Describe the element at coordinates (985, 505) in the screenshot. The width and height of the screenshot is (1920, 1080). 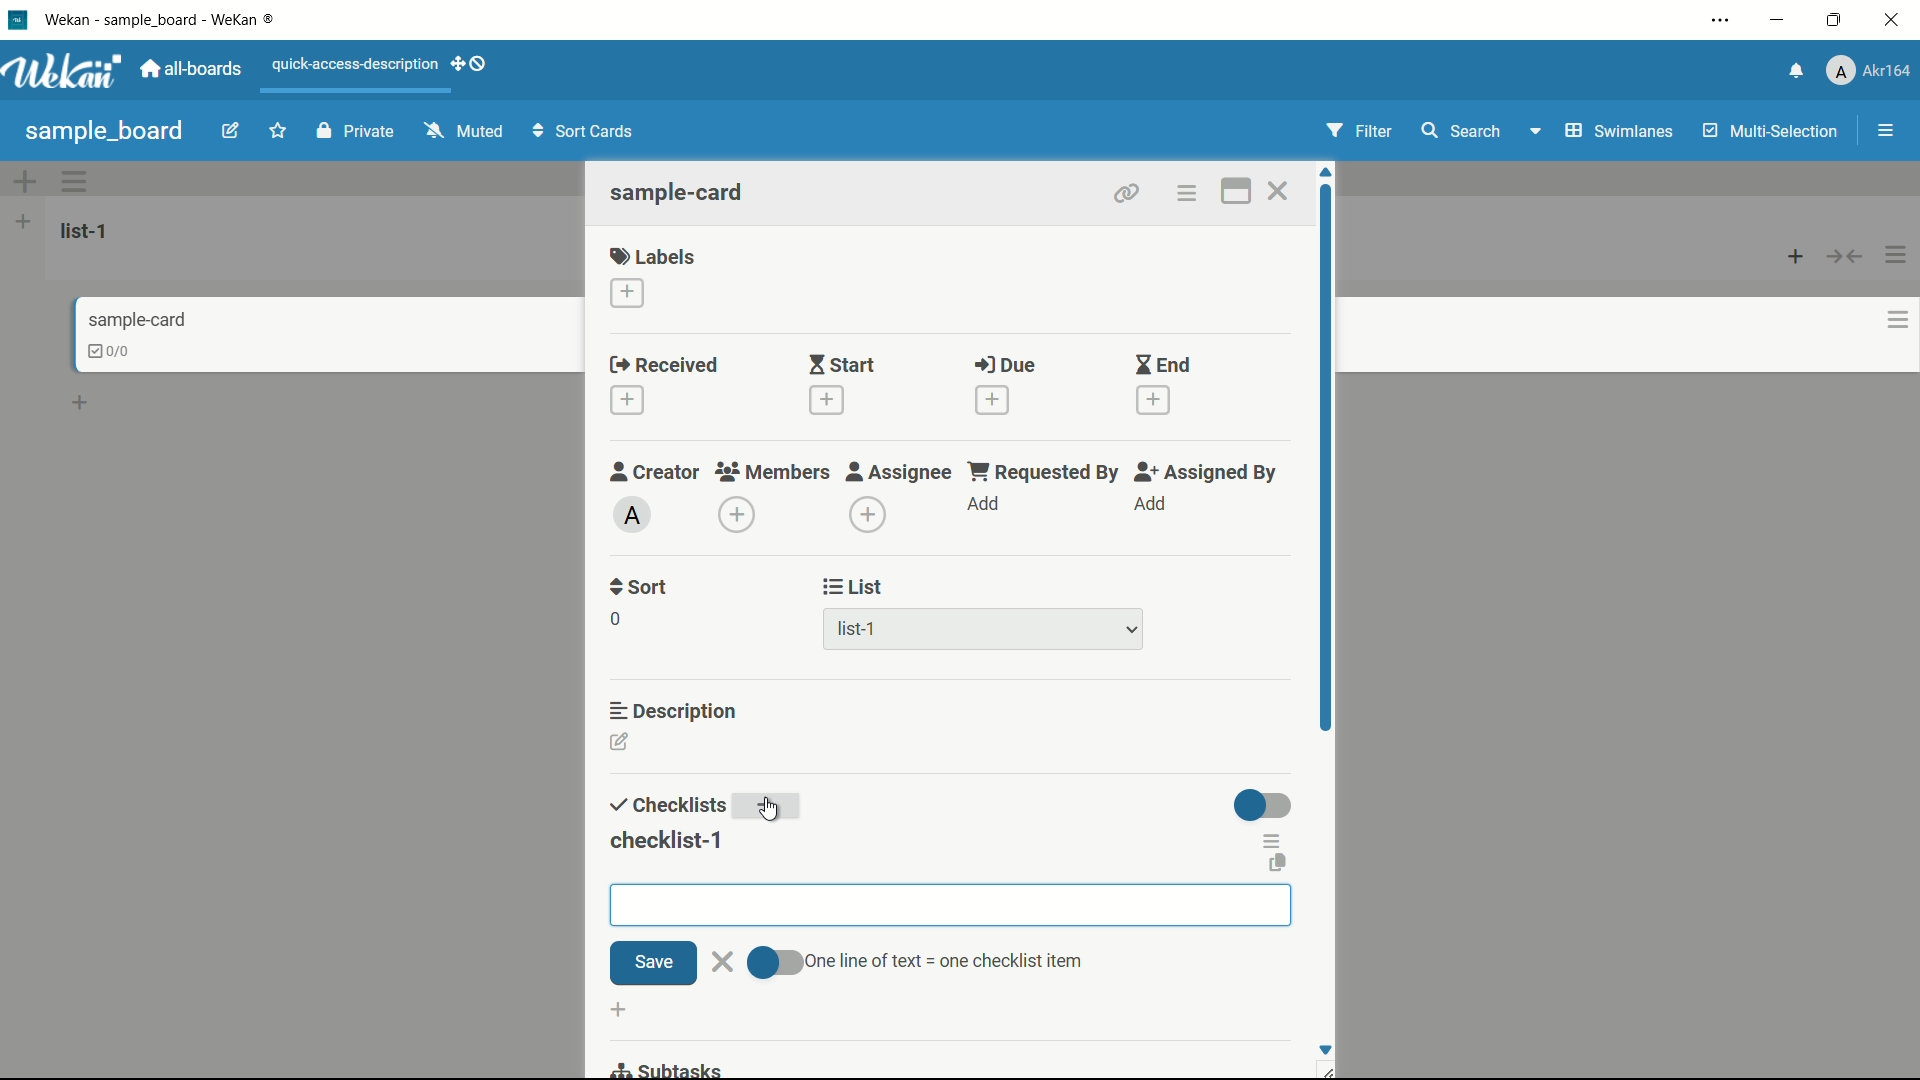
I see `add` at that location.